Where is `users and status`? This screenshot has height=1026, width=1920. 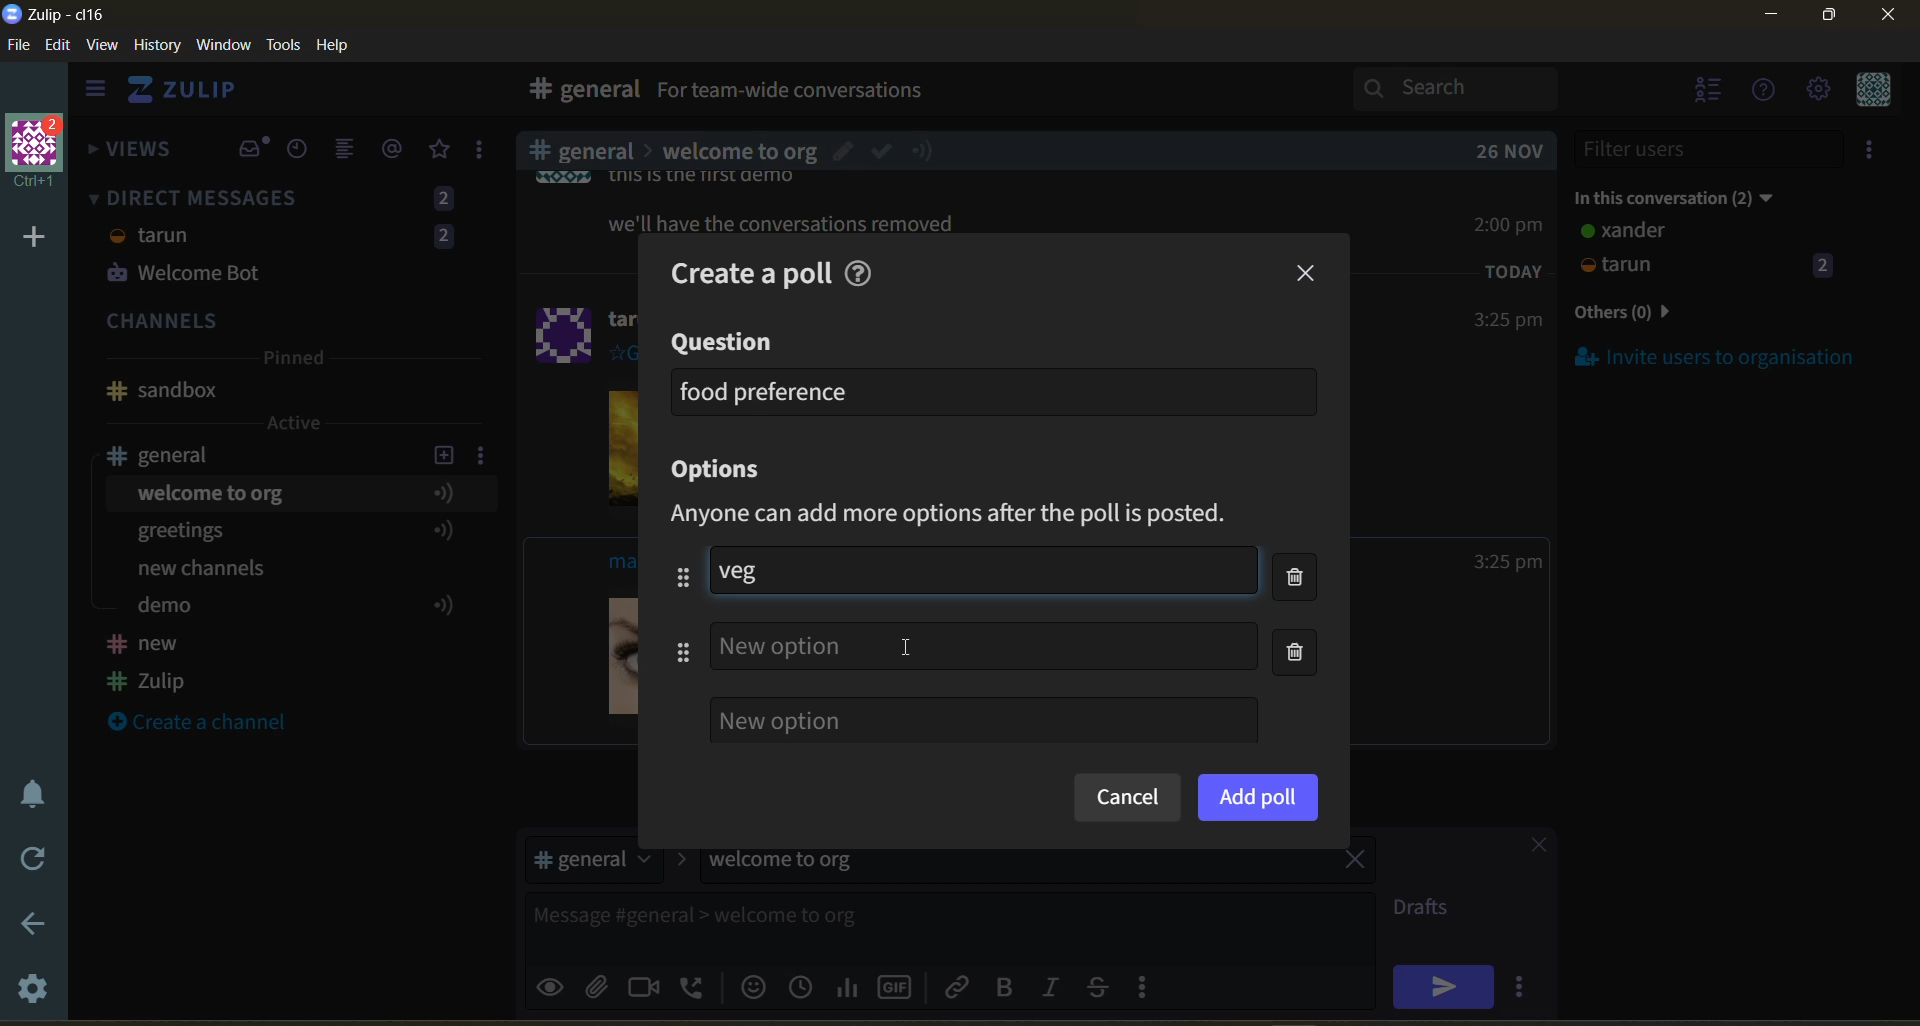 users and status is located at coordinates (1709, 252).